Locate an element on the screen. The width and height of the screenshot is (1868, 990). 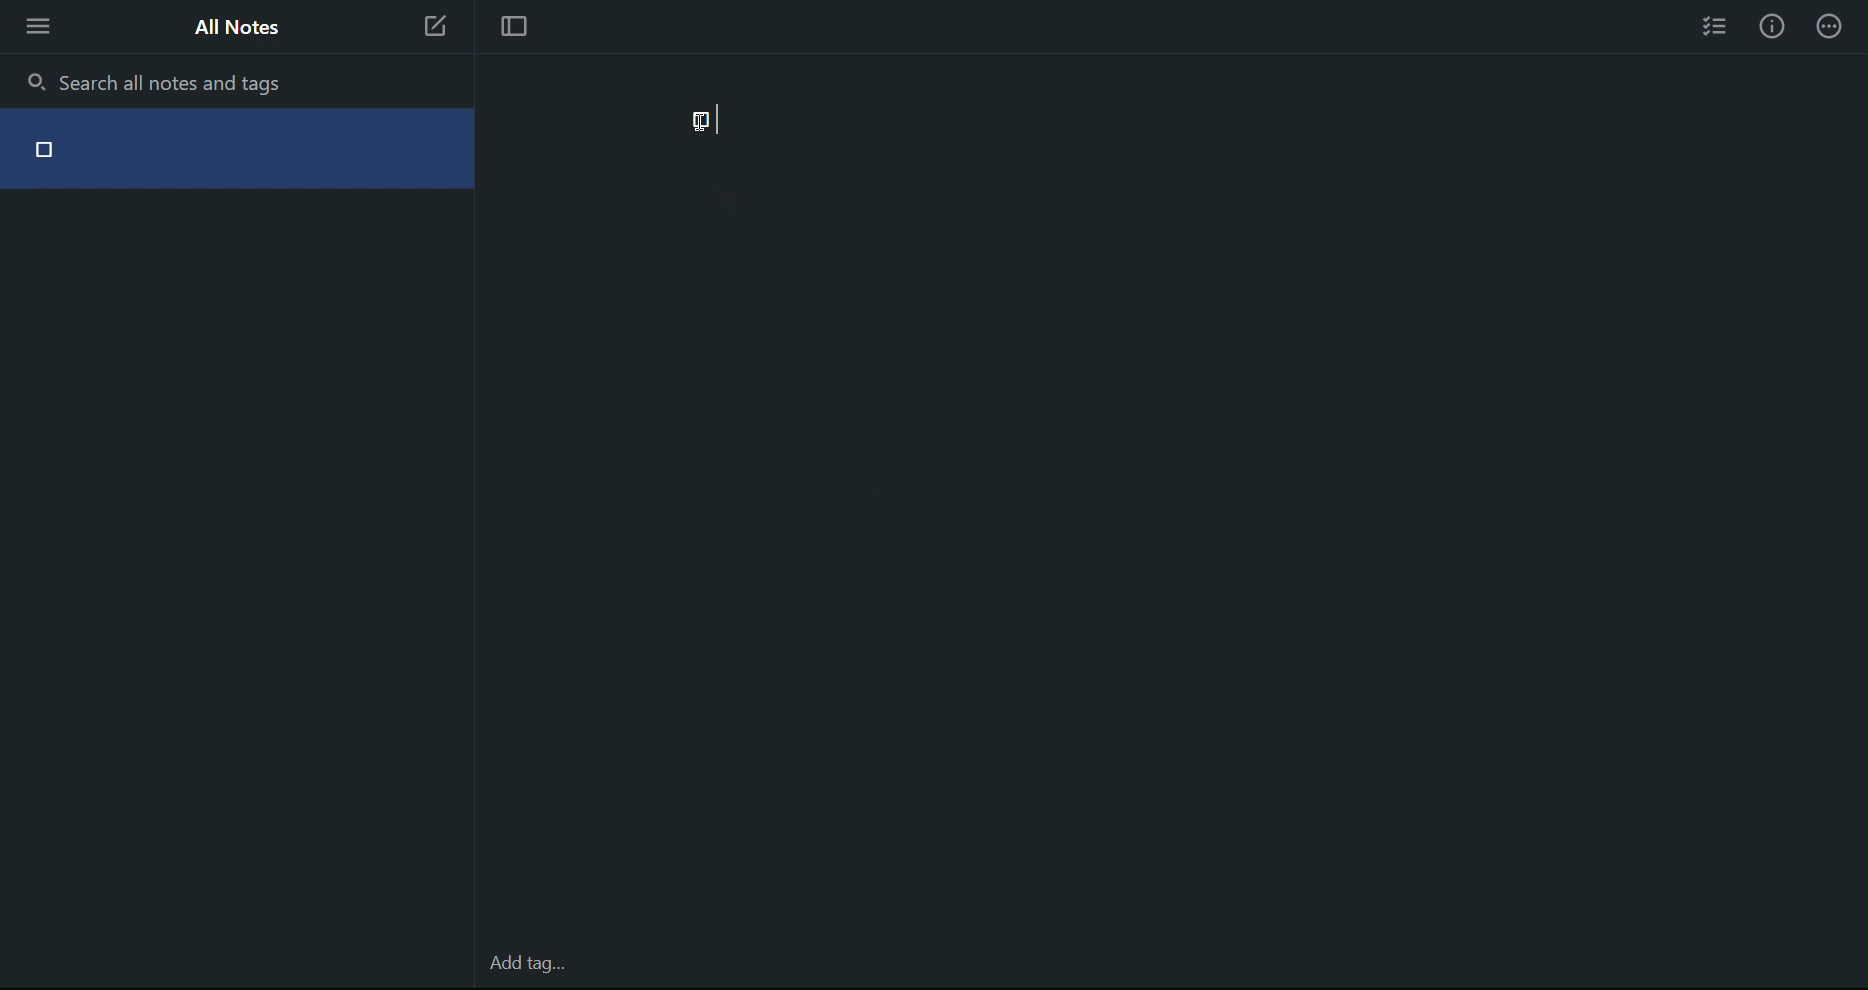
All Notes is located at coordinates (232, 23).